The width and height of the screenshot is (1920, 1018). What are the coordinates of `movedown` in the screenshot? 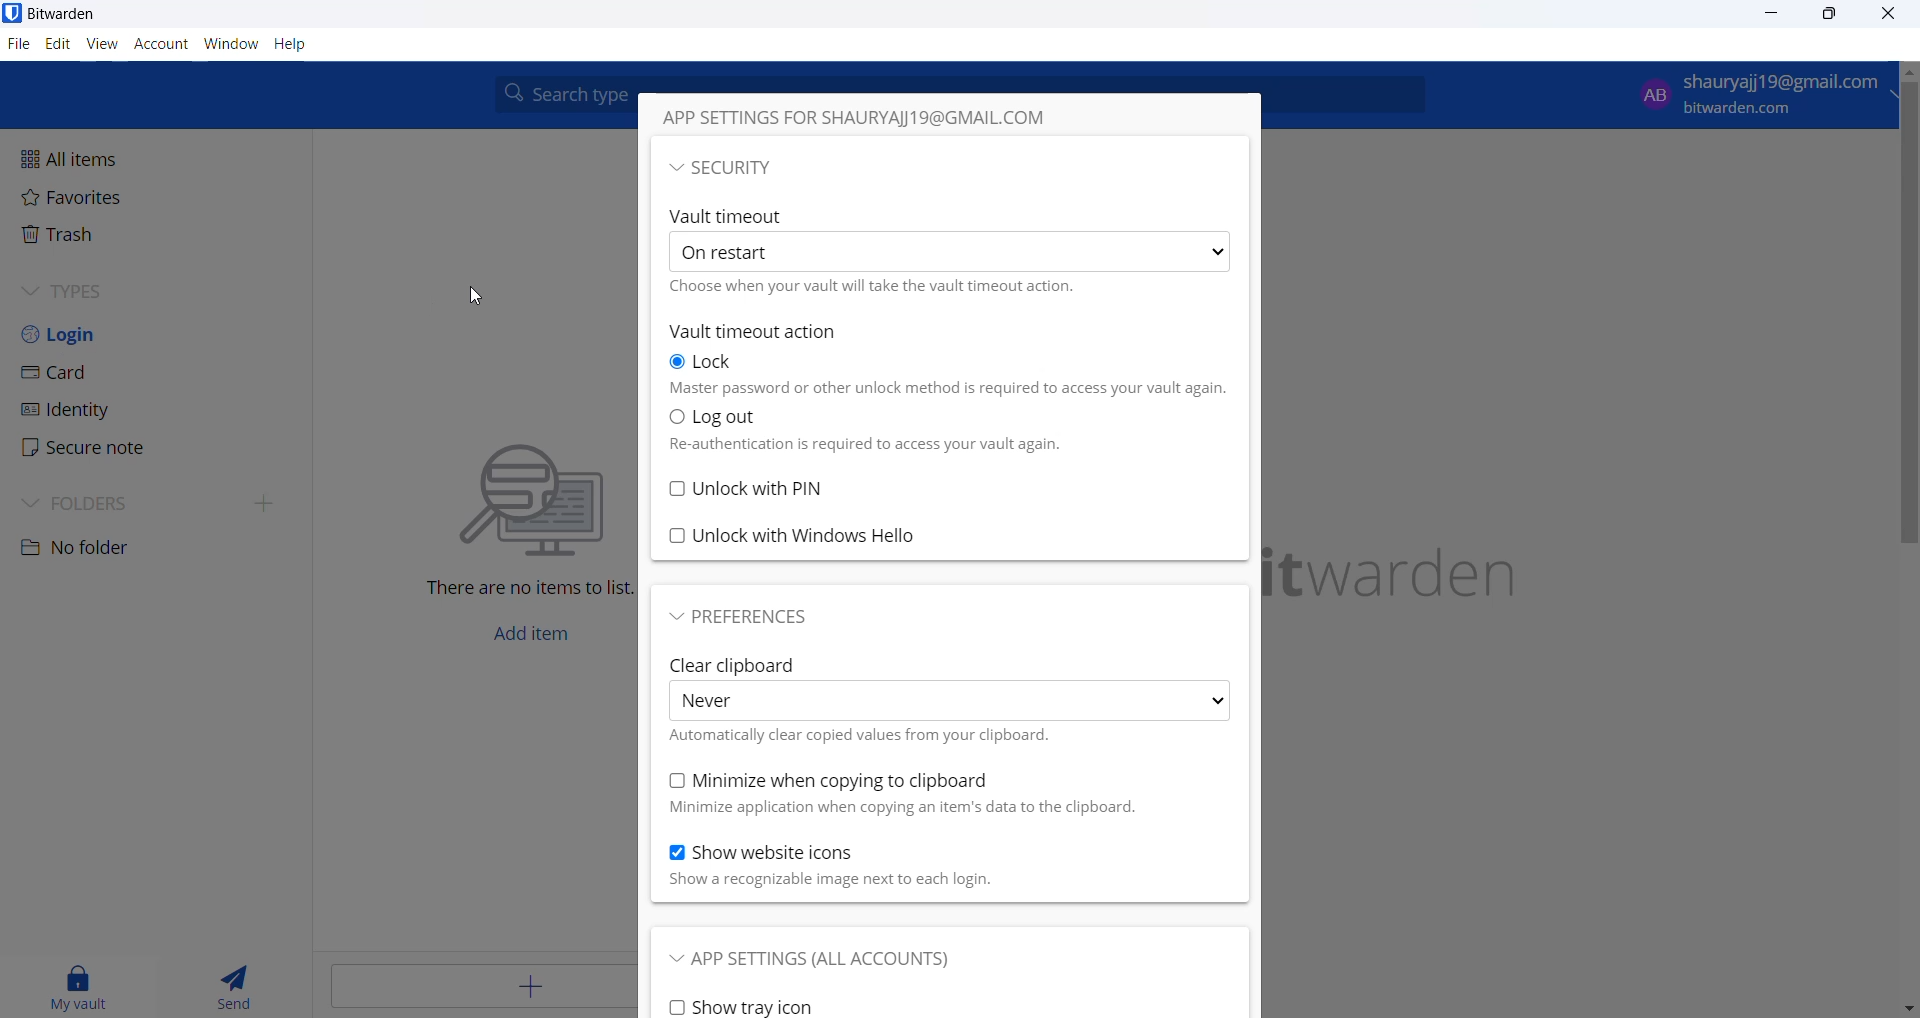 It's located at (1908, 1008).